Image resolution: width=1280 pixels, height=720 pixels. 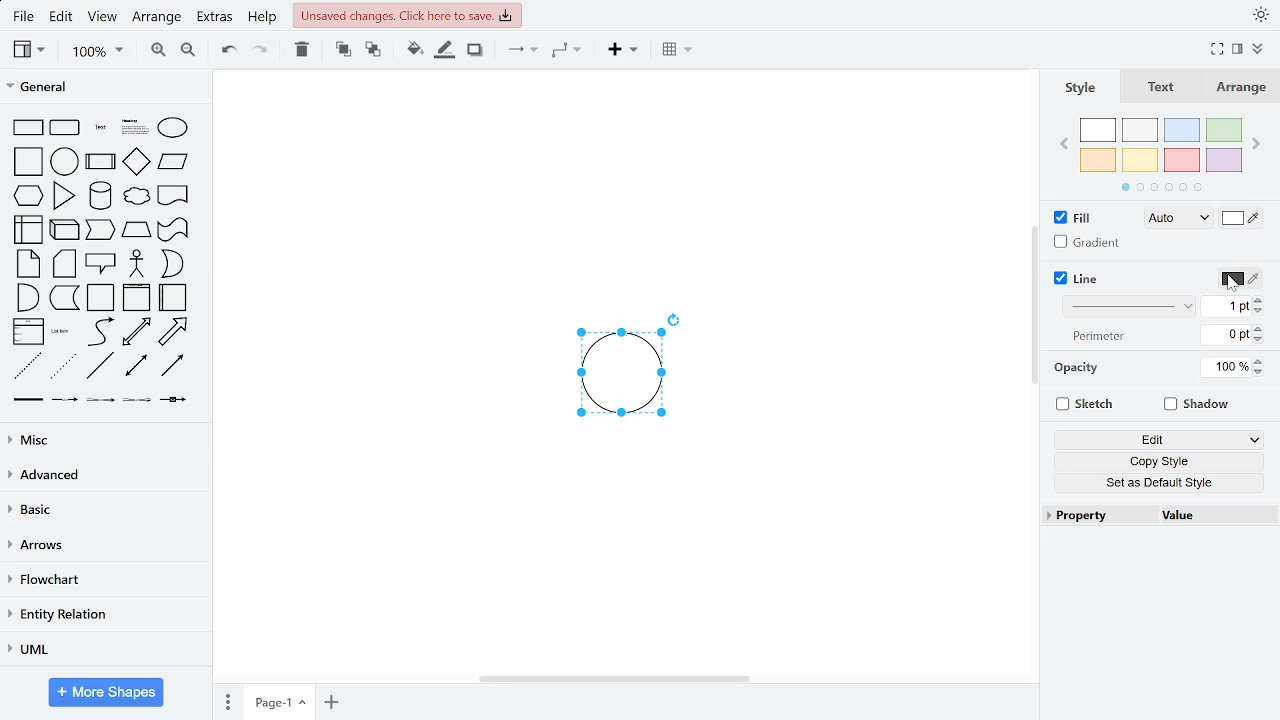 I want to click on extras, so click(x=215, y=19).